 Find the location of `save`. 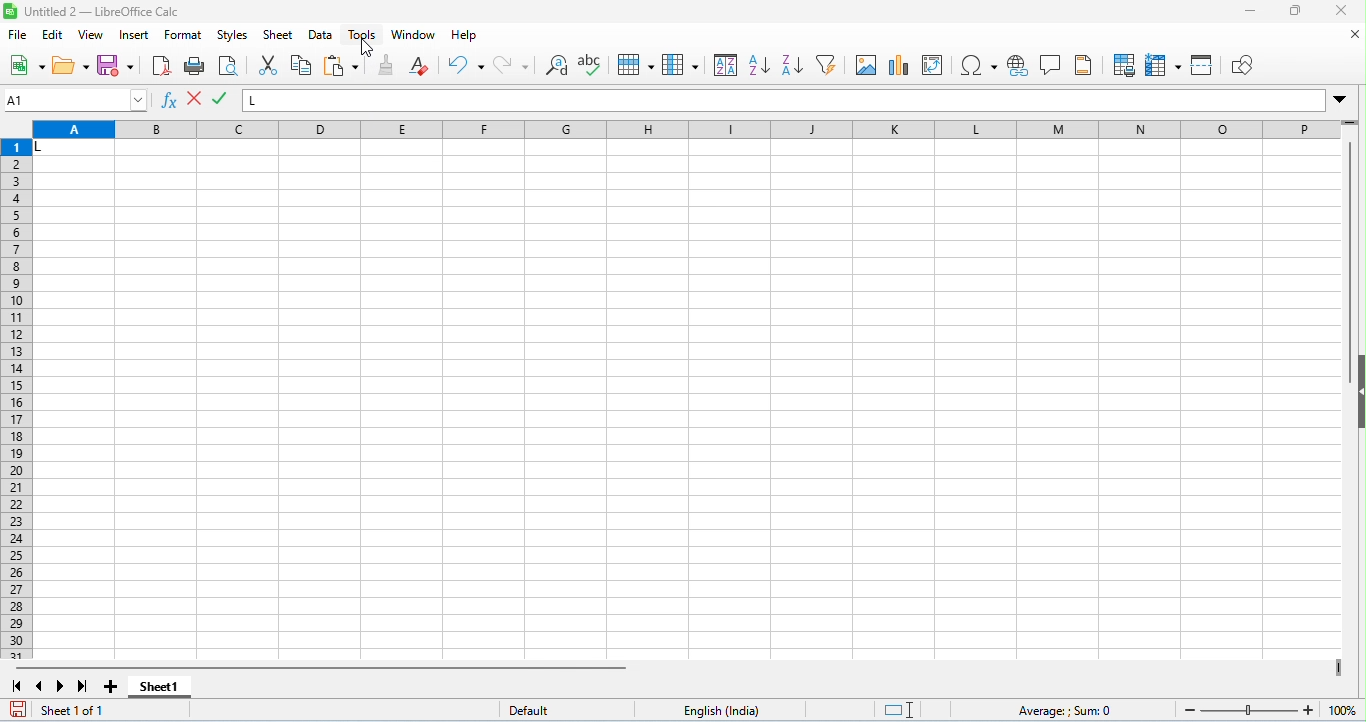

save is located at coordinates (116, 65).